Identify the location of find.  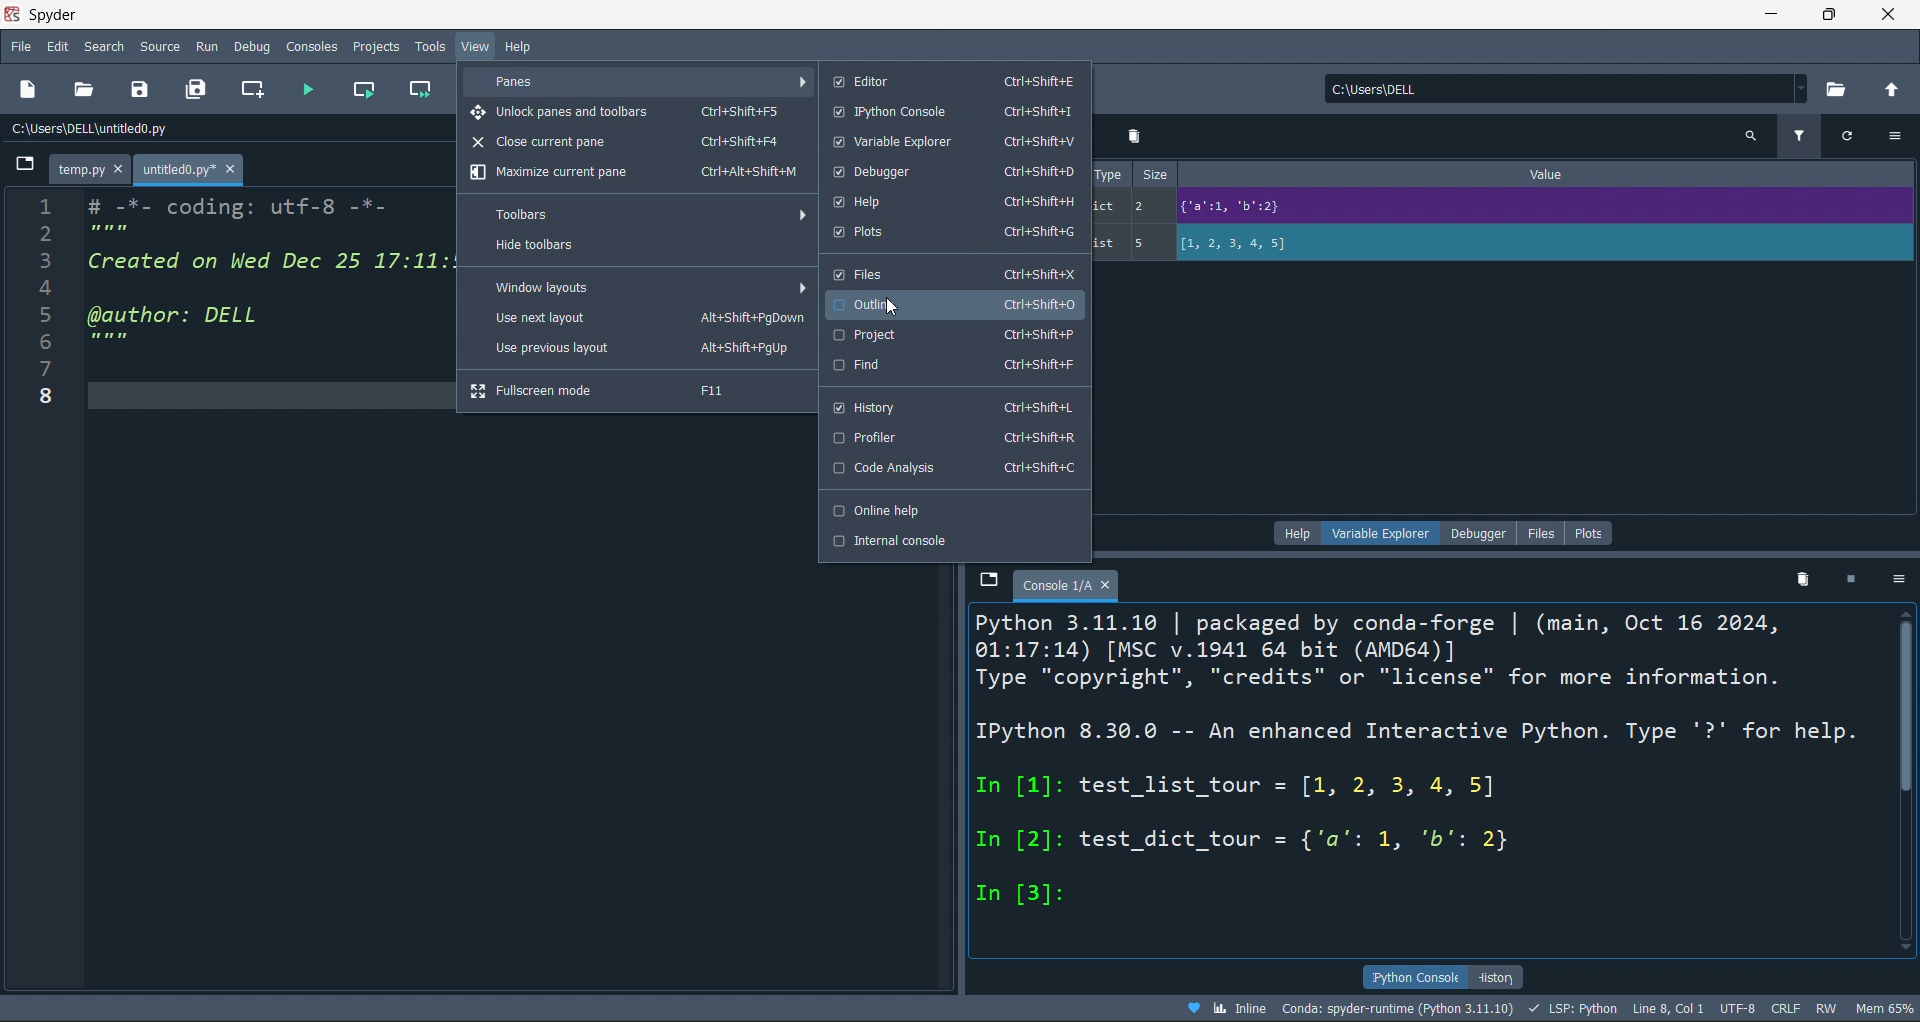
(953, 367).